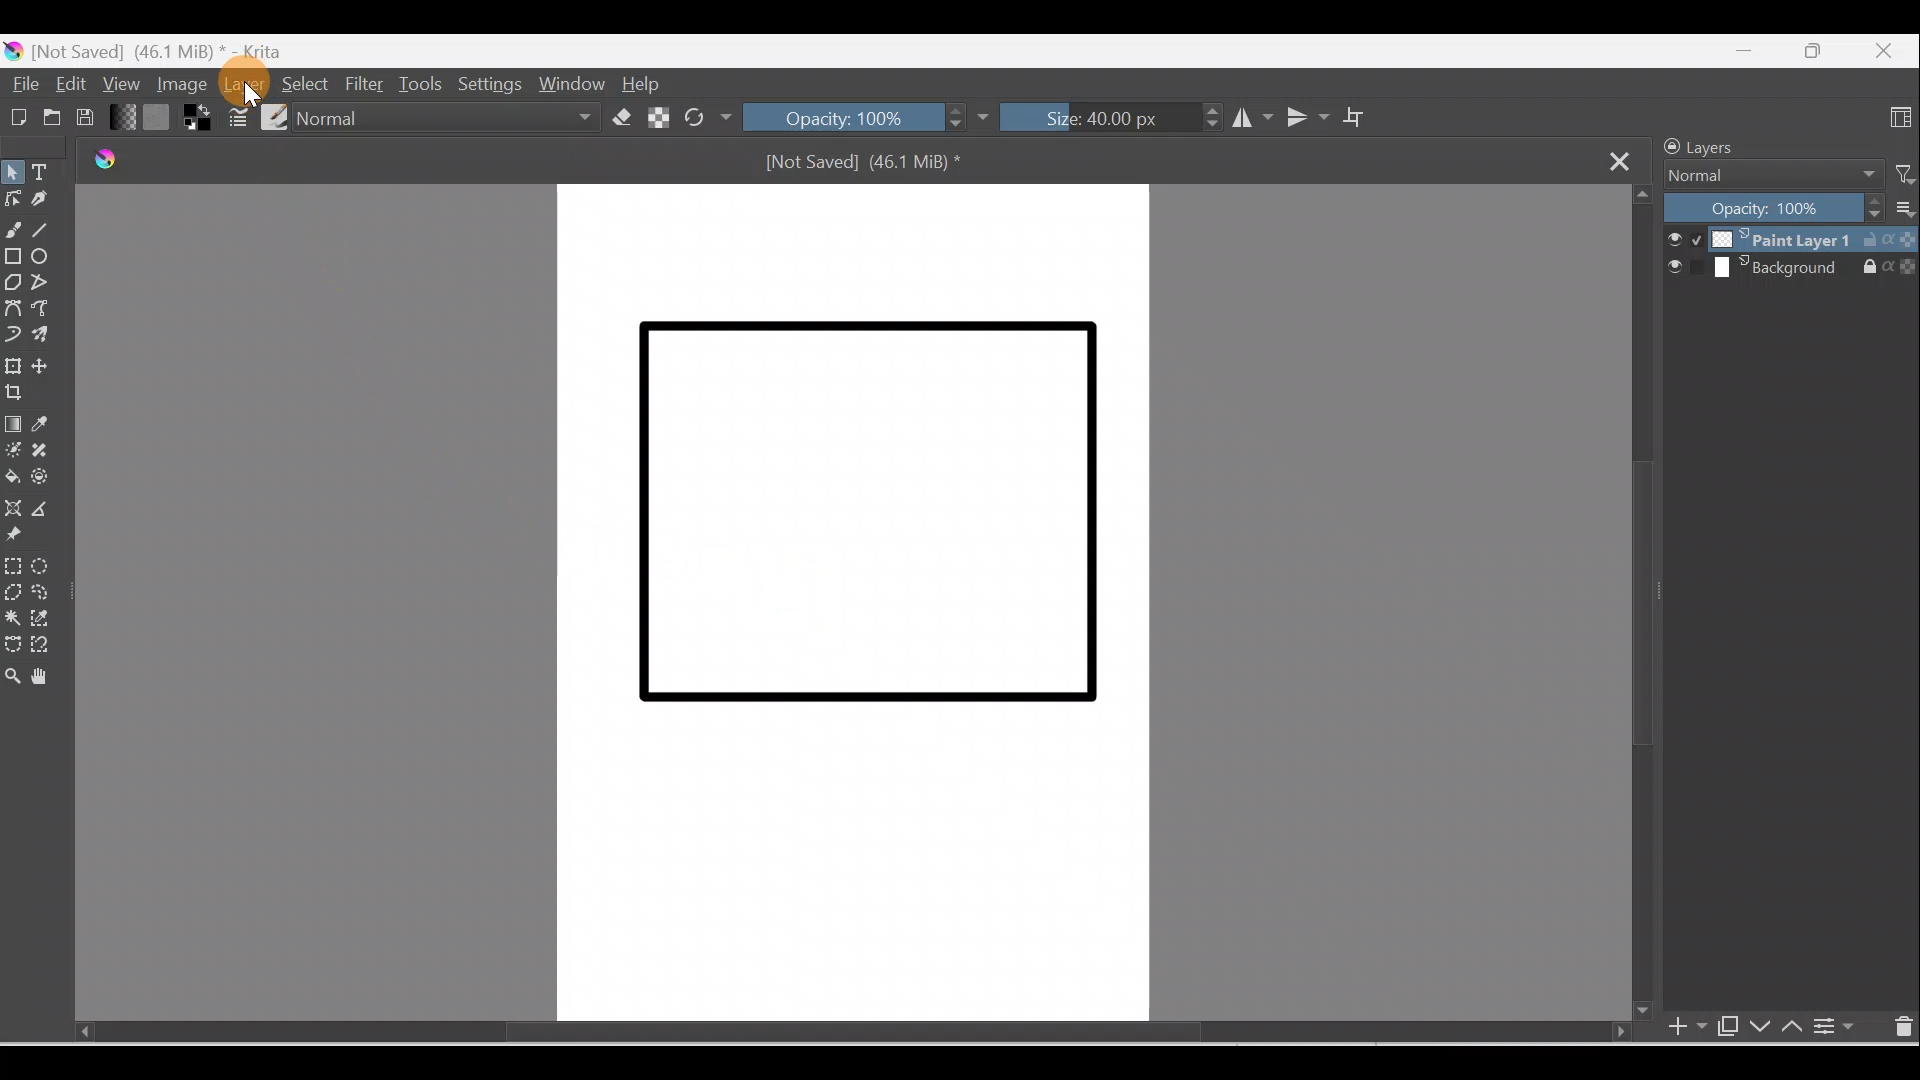 This screenshot has height=1080, width=1920. Describe the element at coordinates (14, 450) in the screenshot. I see `Colourise mask tool` at that location.